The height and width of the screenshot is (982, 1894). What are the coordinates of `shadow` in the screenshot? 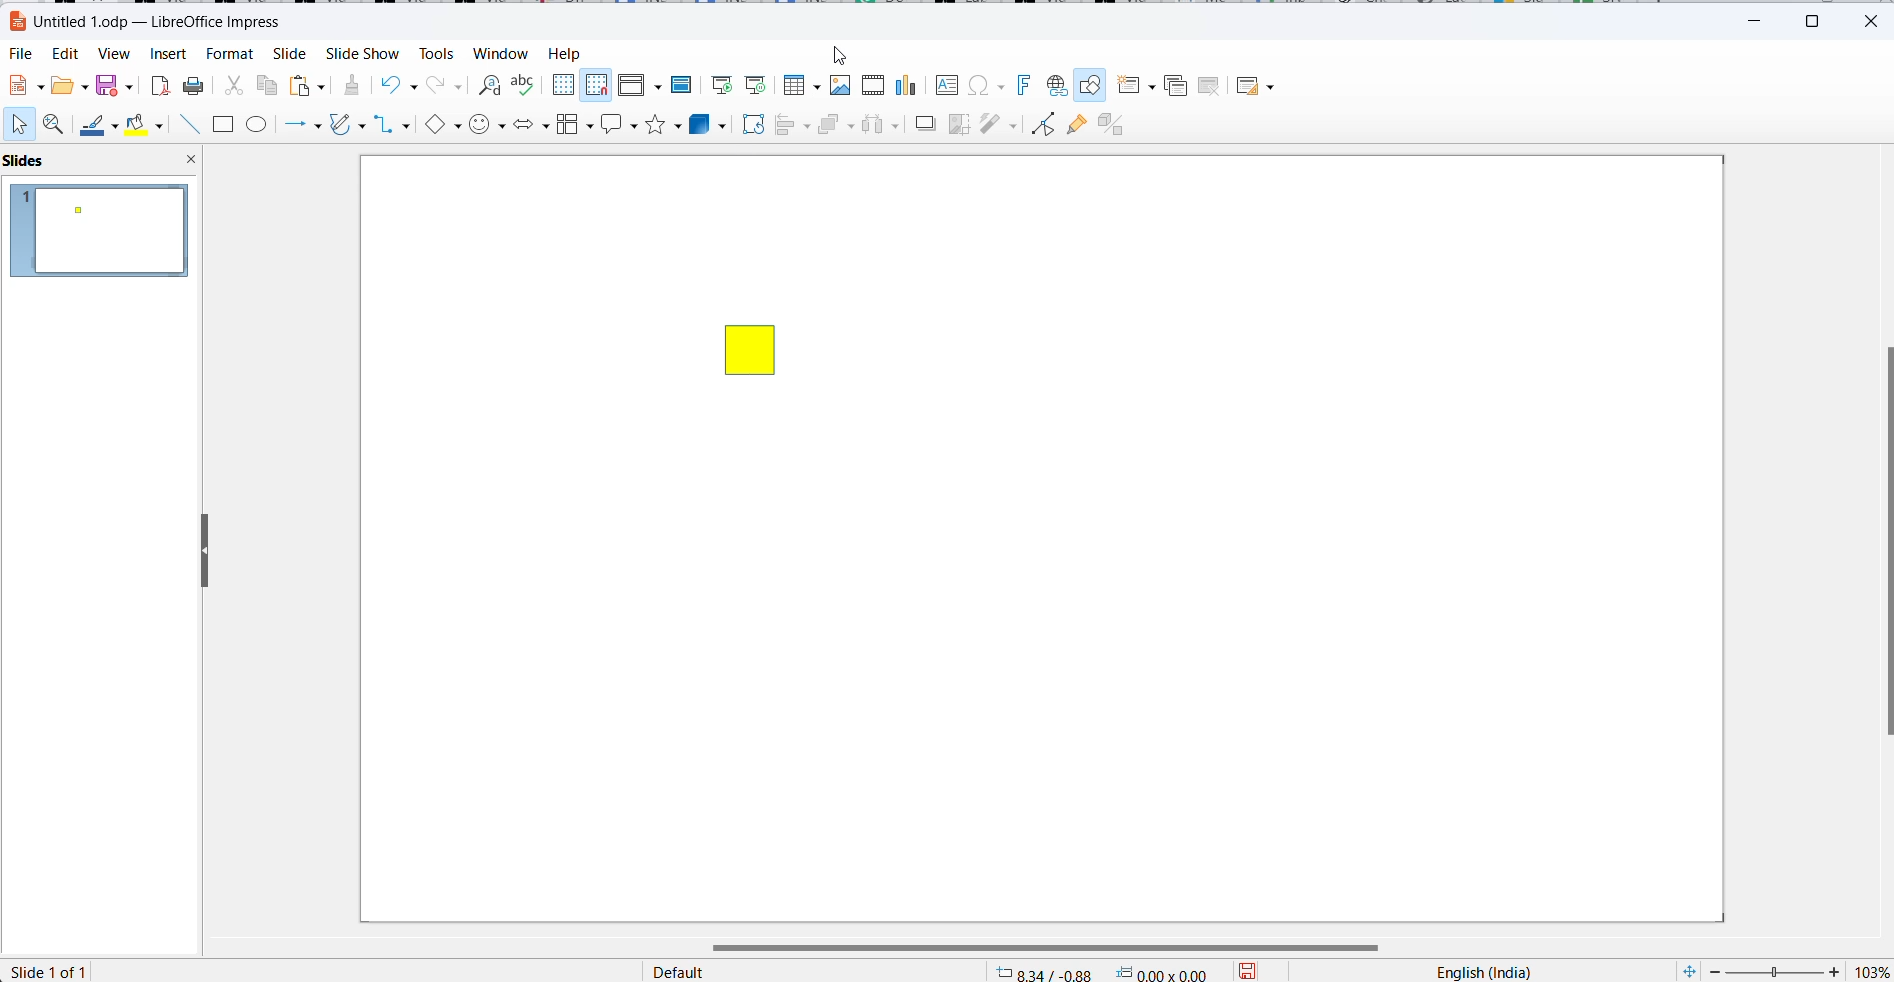 It's located at (924, 126).